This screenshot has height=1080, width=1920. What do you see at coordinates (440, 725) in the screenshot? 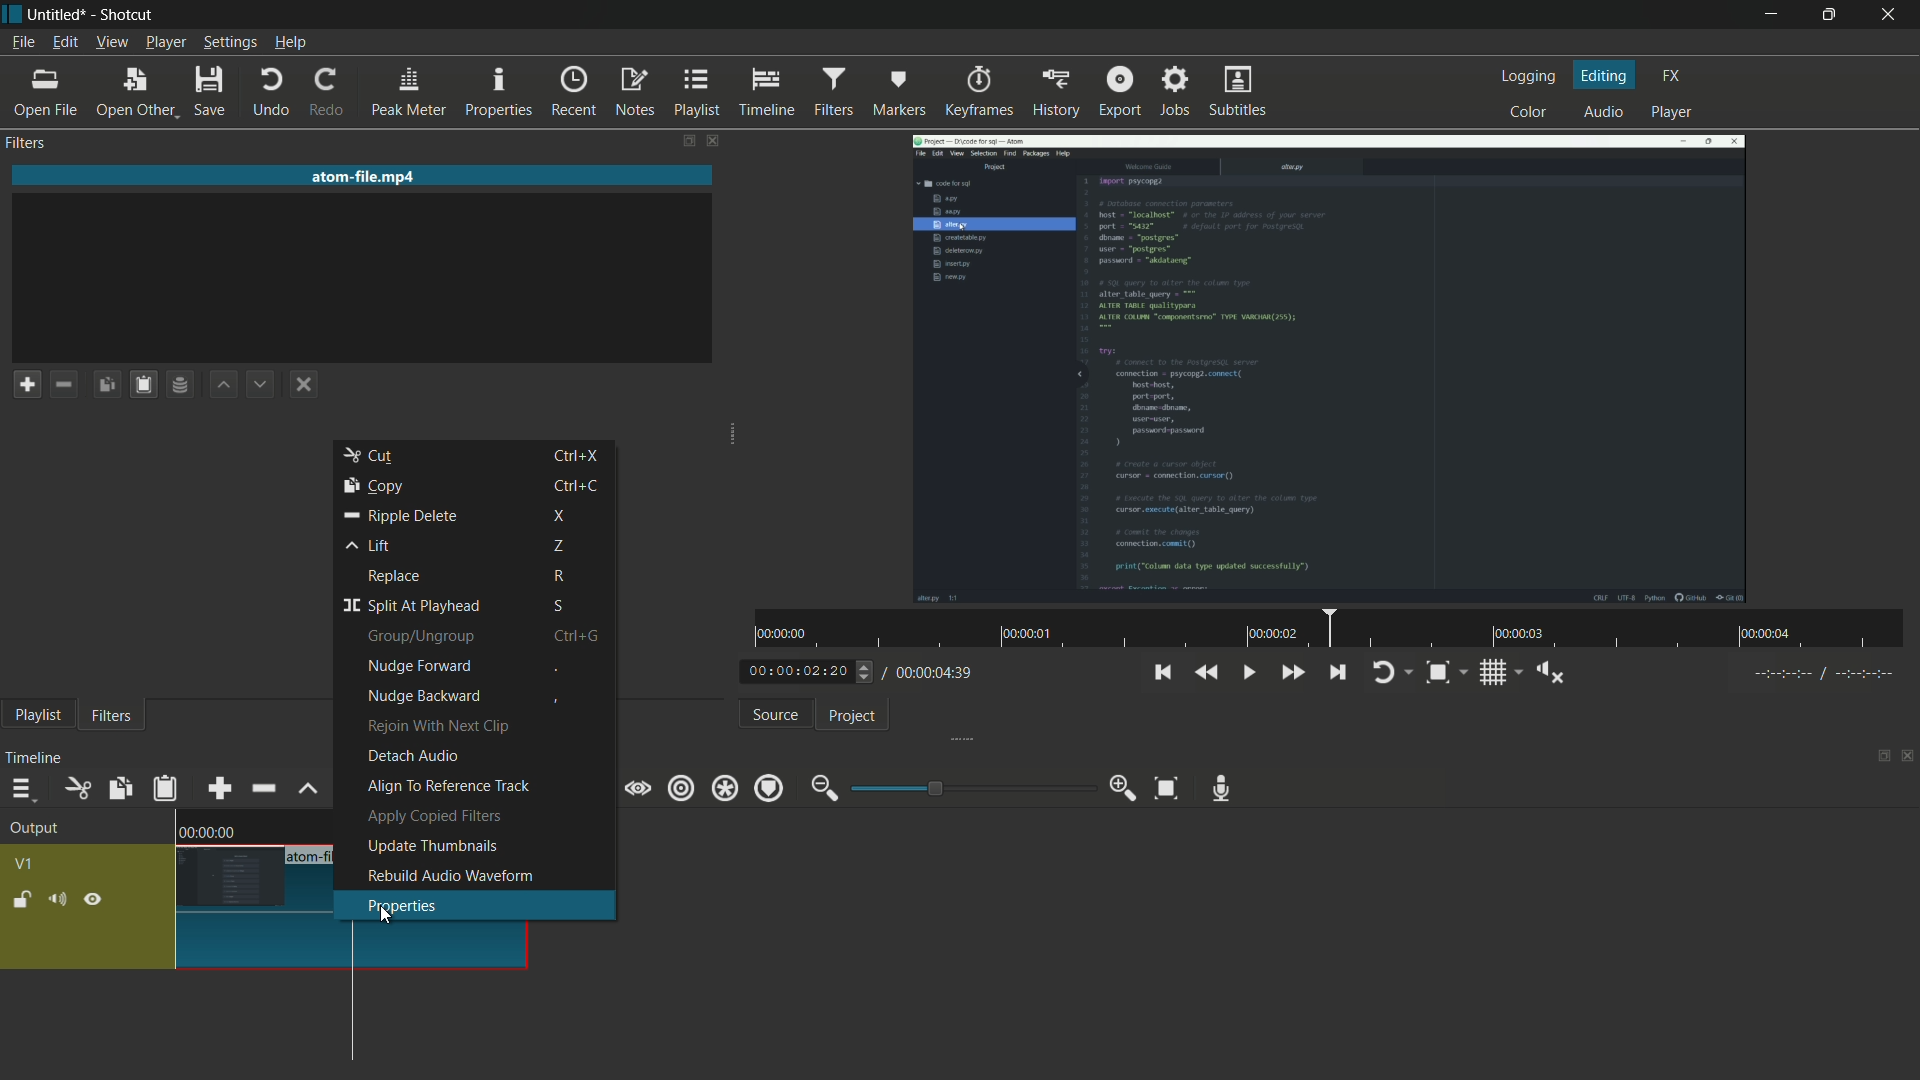
I see `rejoin with next clip` at bounding box center [440, 725].